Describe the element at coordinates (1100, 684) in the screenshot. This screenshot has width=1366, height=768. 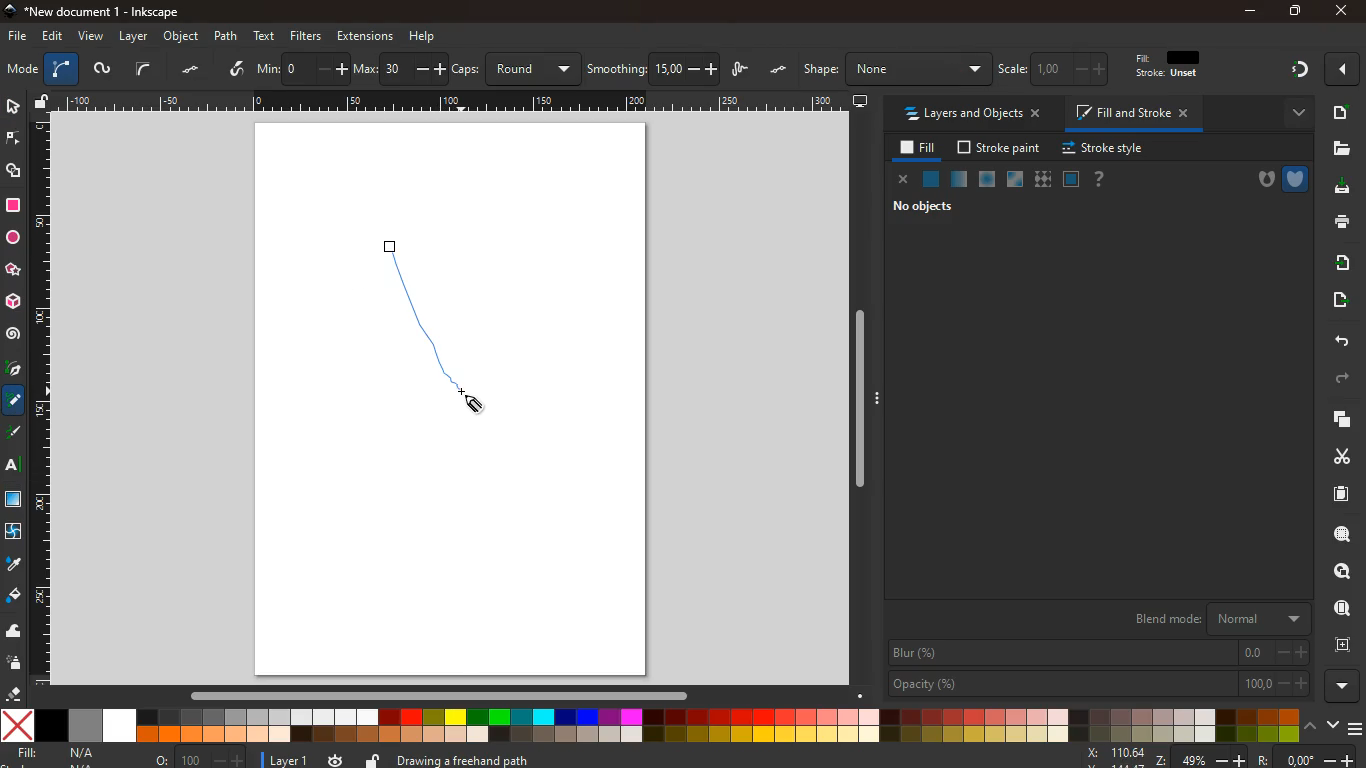
I see `opacity` at that location.